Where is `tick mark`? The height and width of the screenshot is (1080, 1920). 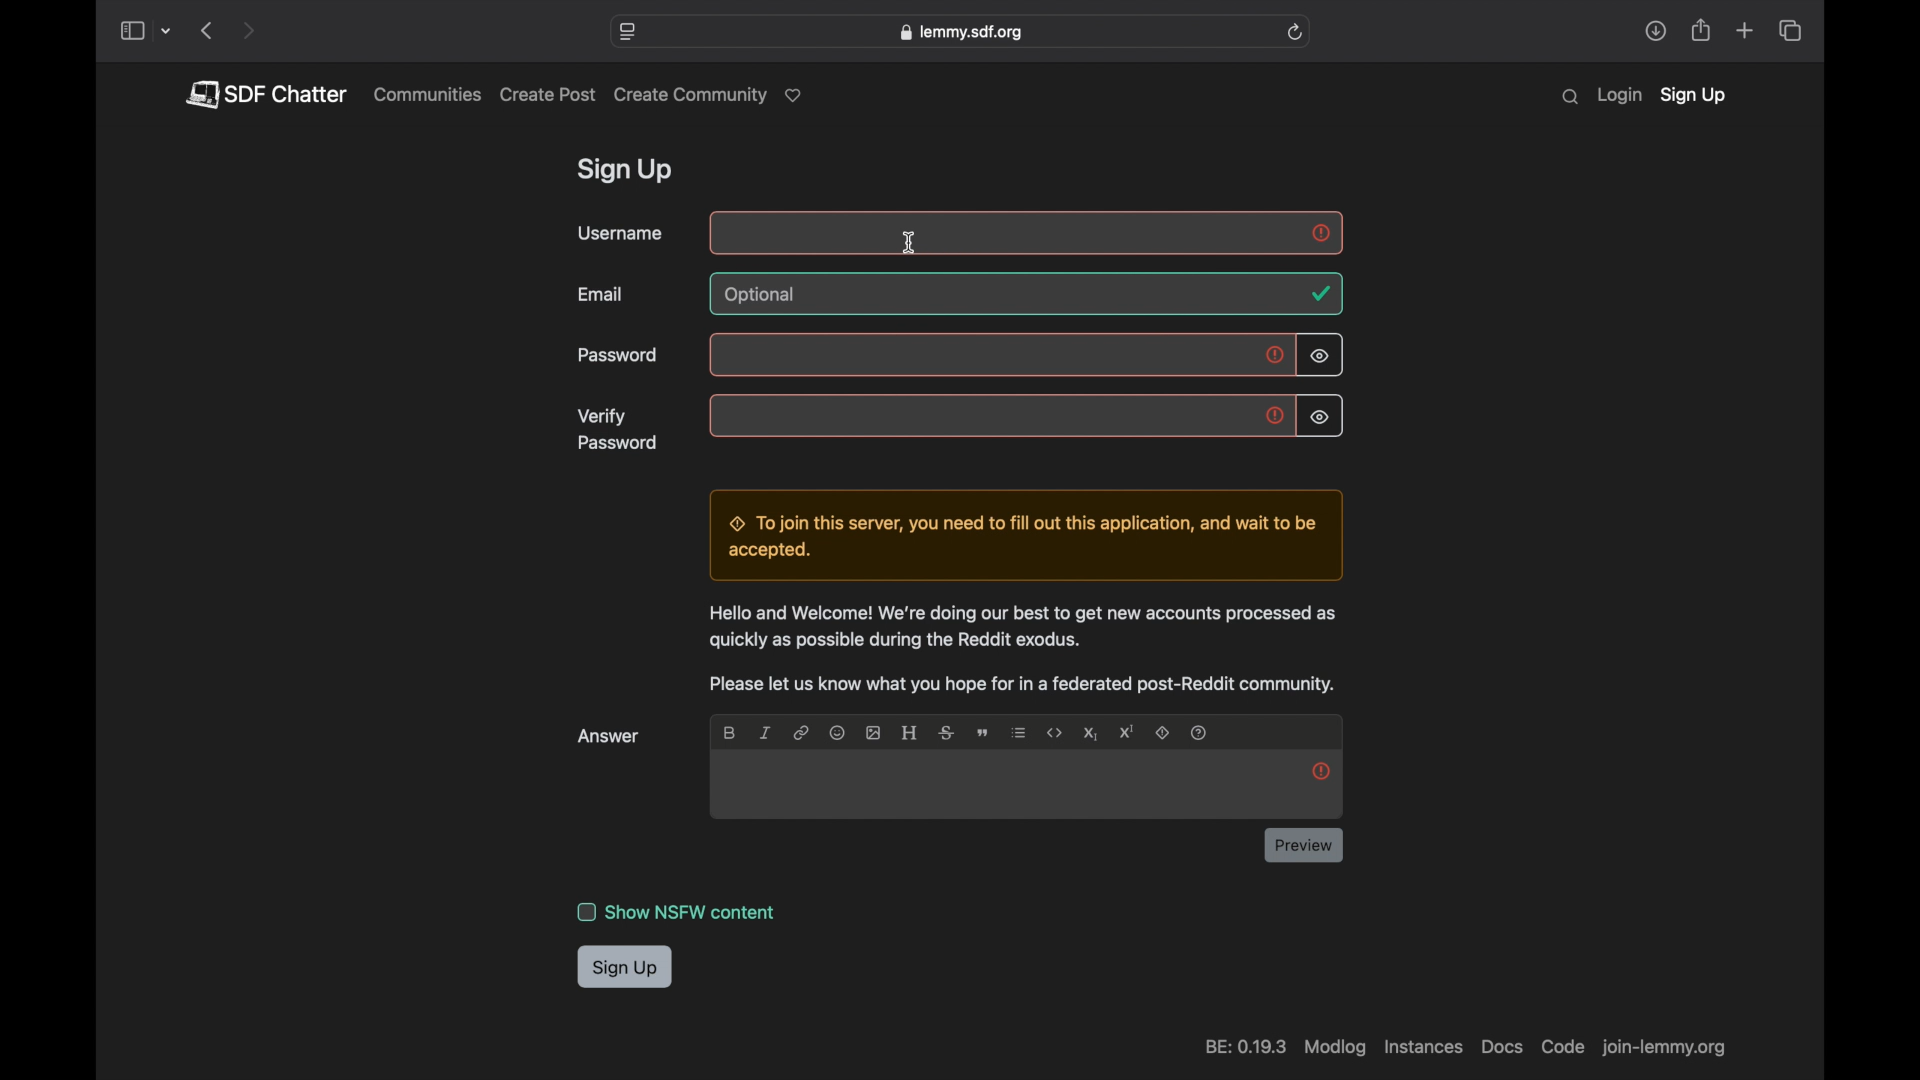 tick mark is located at coordinates (1320, 294).